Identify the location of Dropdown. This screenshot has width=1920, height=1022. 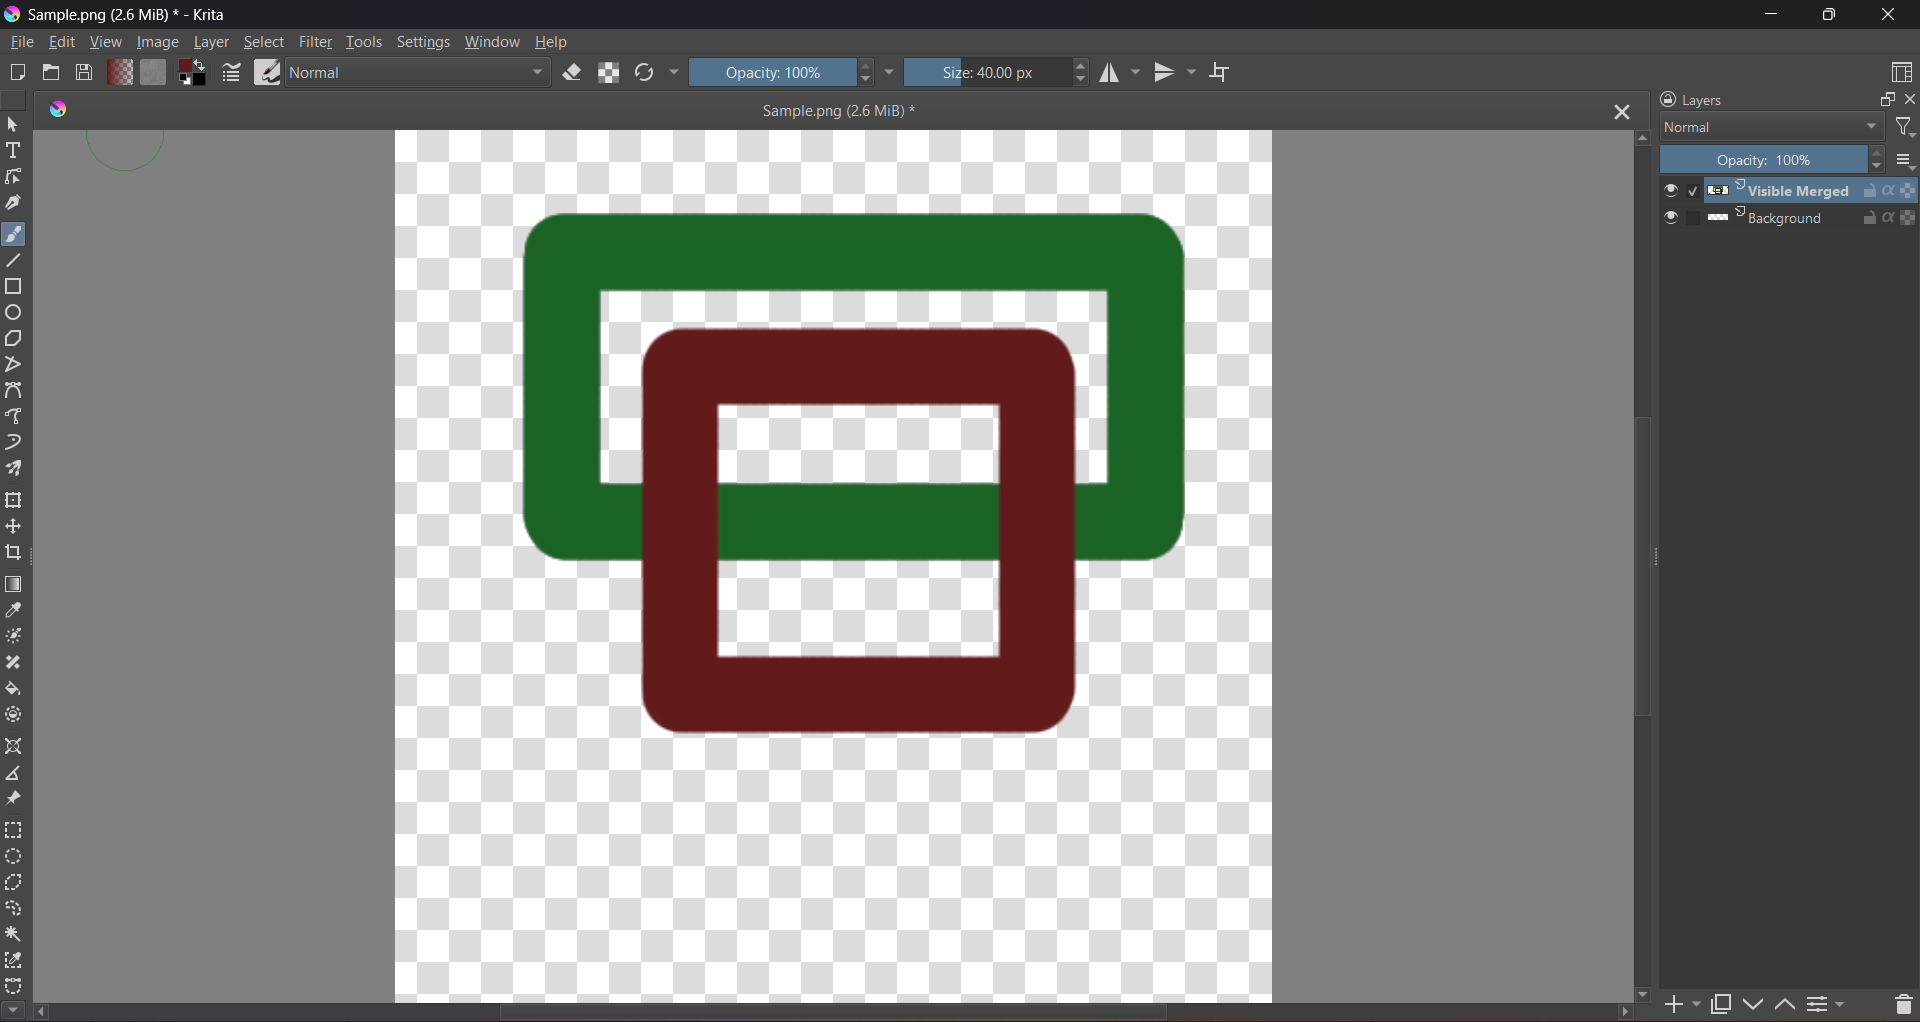
(890, 71).